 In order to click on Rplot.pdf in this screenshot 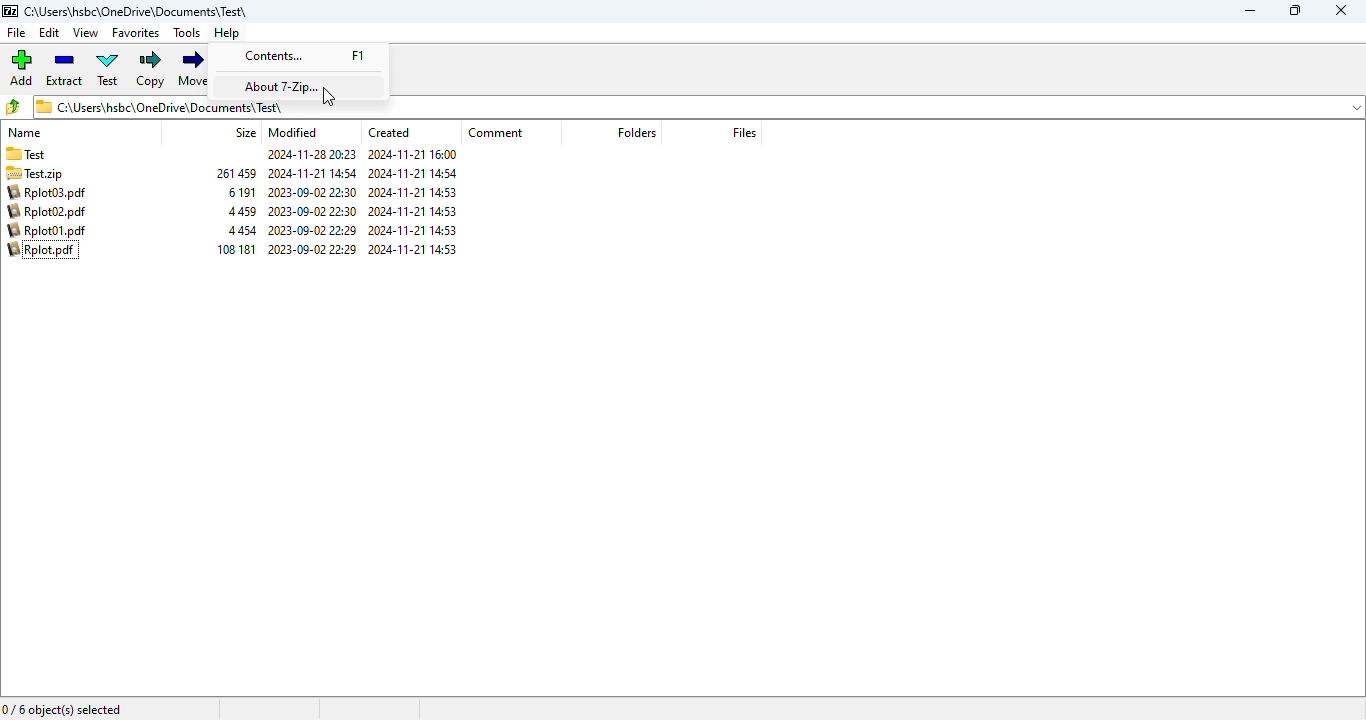, I will do `click(46, 250)`.